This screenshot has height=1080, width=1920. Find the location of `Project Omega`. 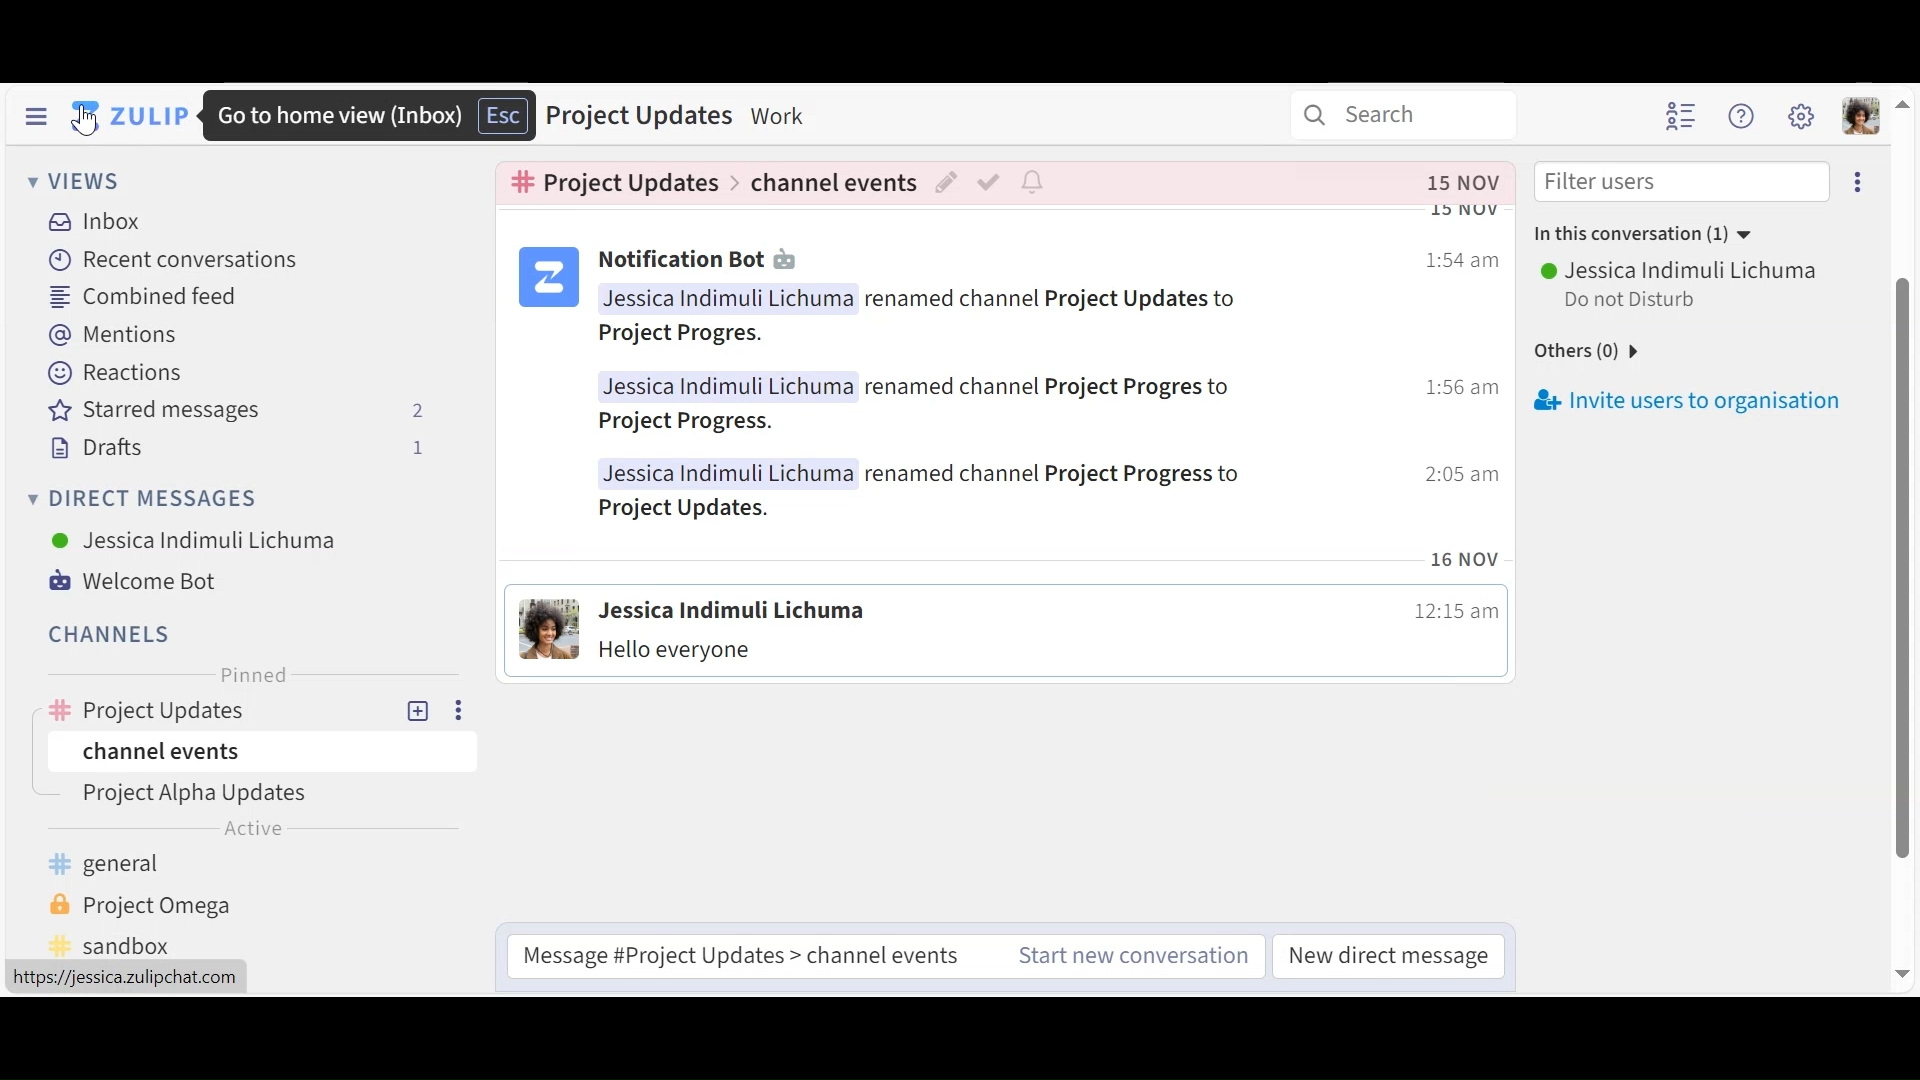

Project Omega is located at coordinates (170, 905).